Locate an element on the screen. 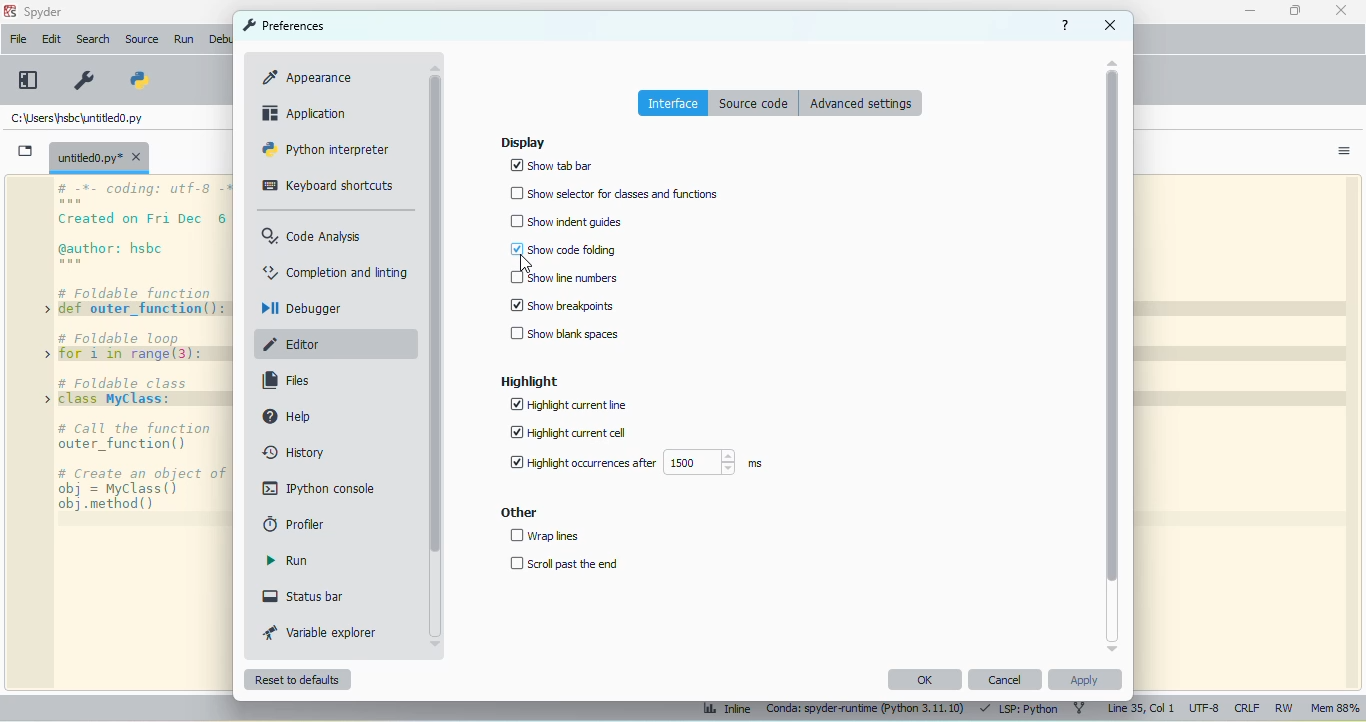  search is located at coordinates (93, 39).